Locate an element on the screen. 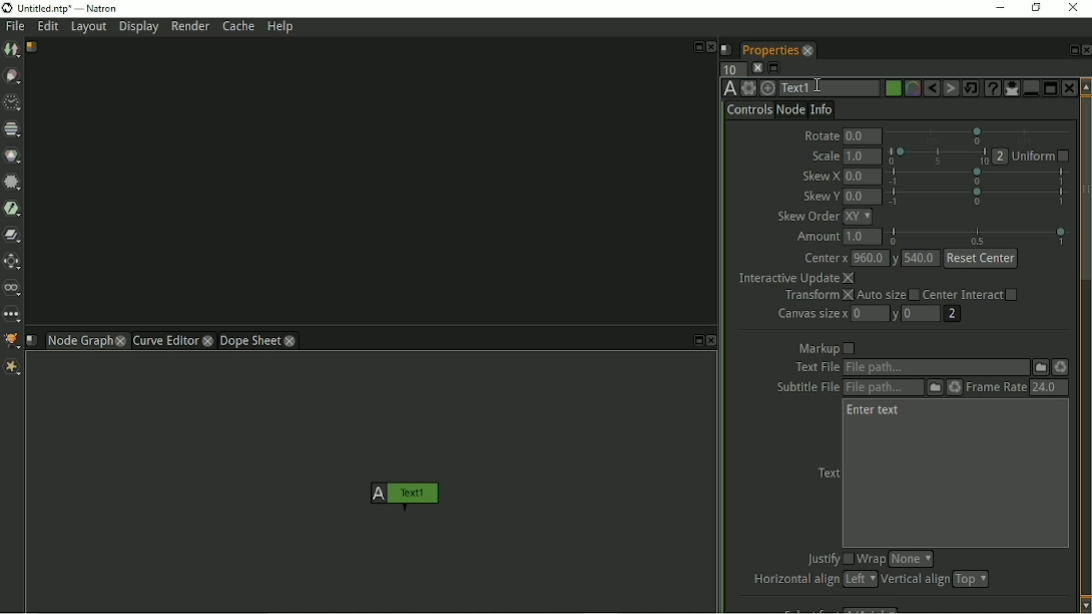  Subtitle file is located at coordinates (803, 388).